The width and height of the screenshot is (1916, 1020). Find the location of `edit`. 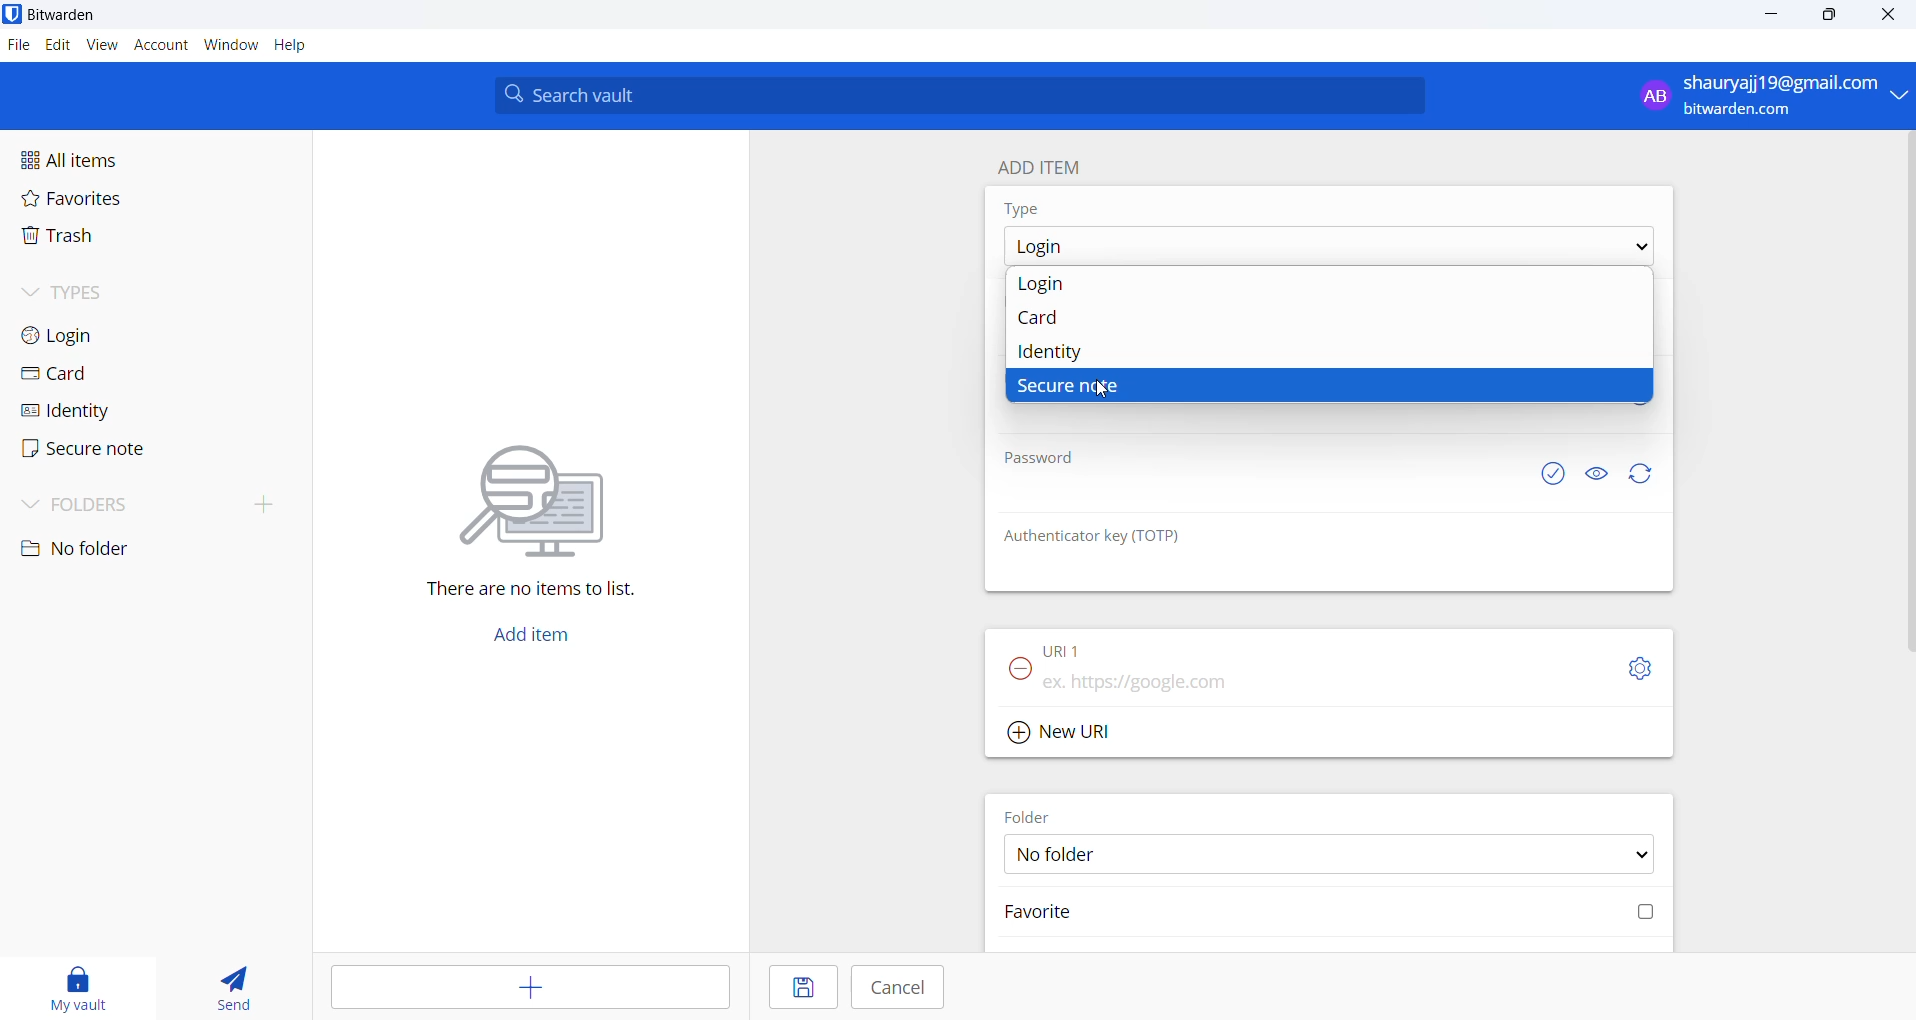

edit is located at coordinates (55, 44).